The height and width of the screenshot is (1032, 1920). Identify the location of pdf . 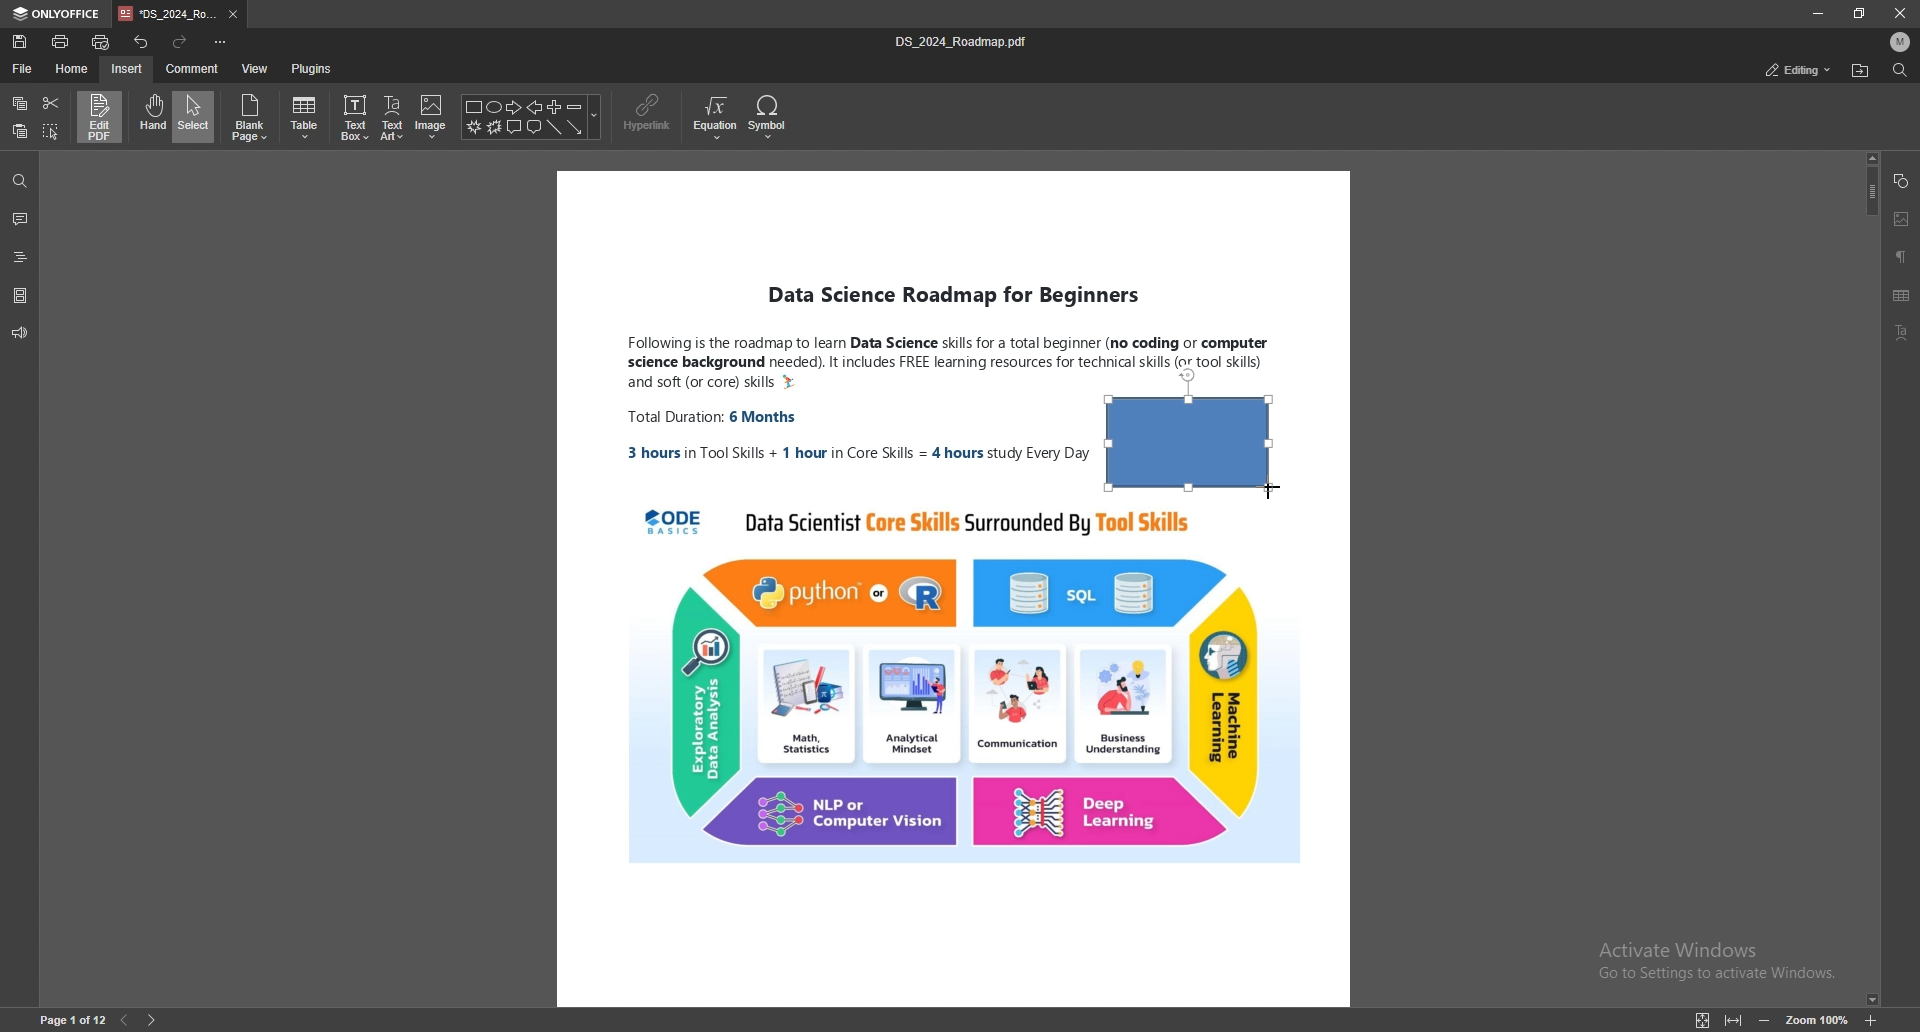
(1171, 287).